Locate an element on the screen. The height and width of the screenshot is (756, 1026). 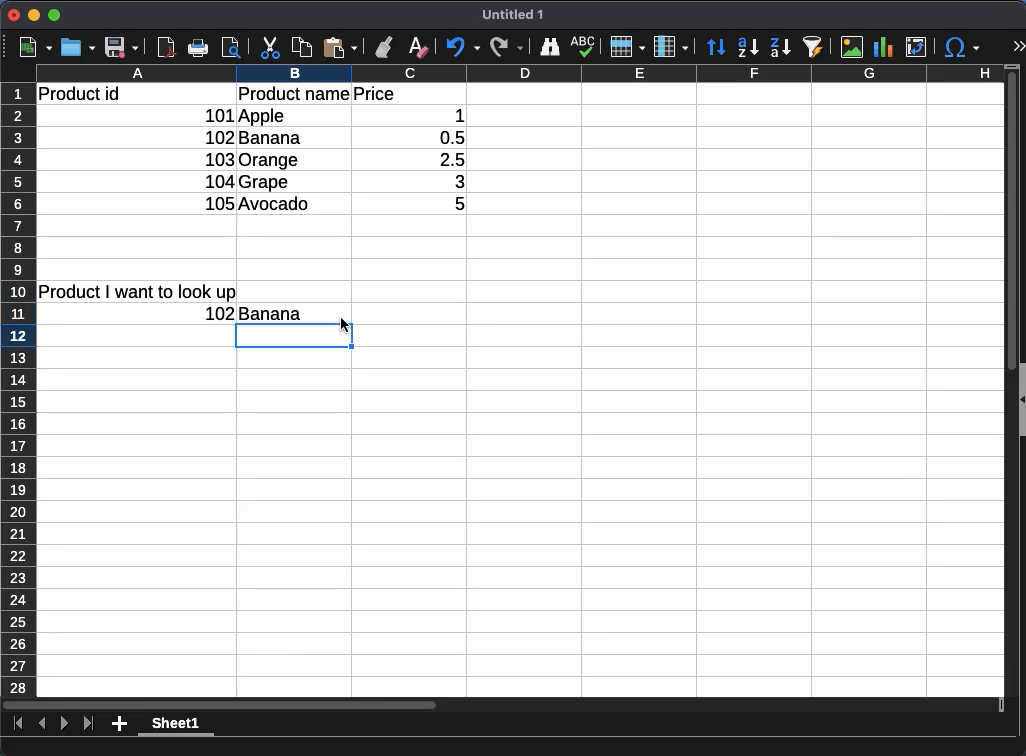
save is located at coordinates (122, 47).